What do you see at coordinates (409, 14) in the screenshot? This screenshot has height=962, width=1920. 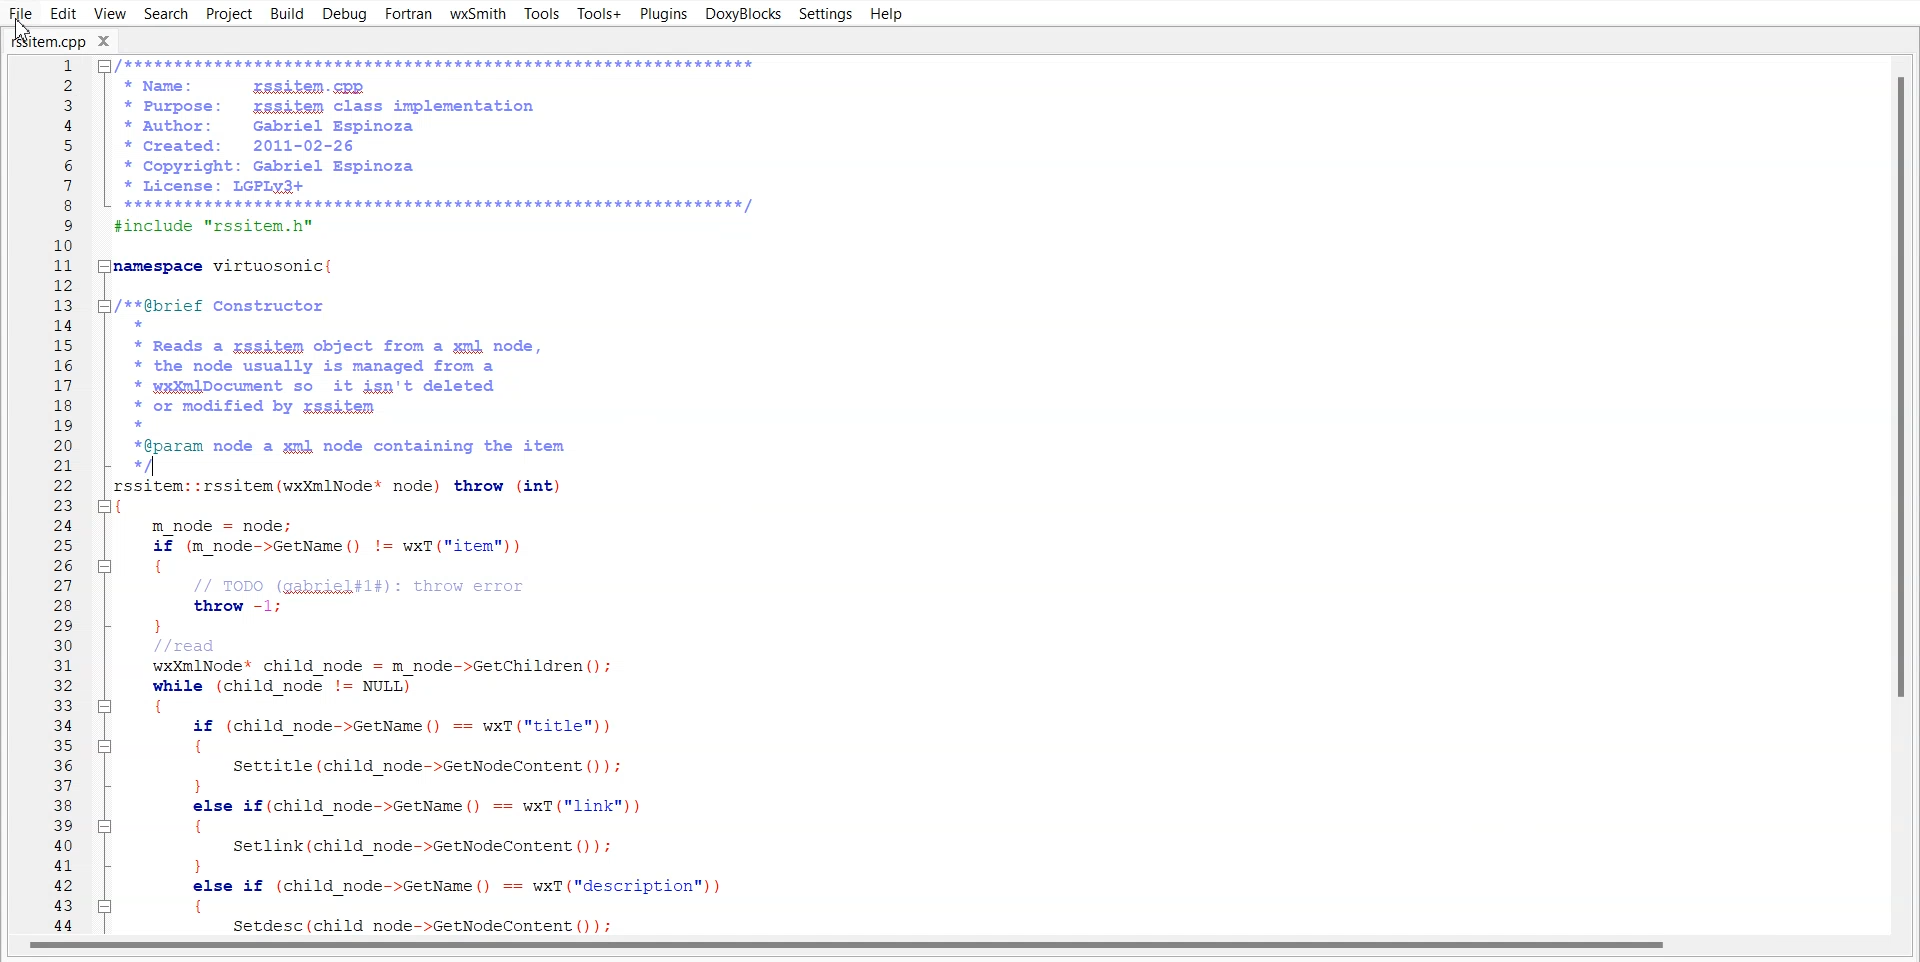 I see `Fortran` at bounding box center [409, 14].